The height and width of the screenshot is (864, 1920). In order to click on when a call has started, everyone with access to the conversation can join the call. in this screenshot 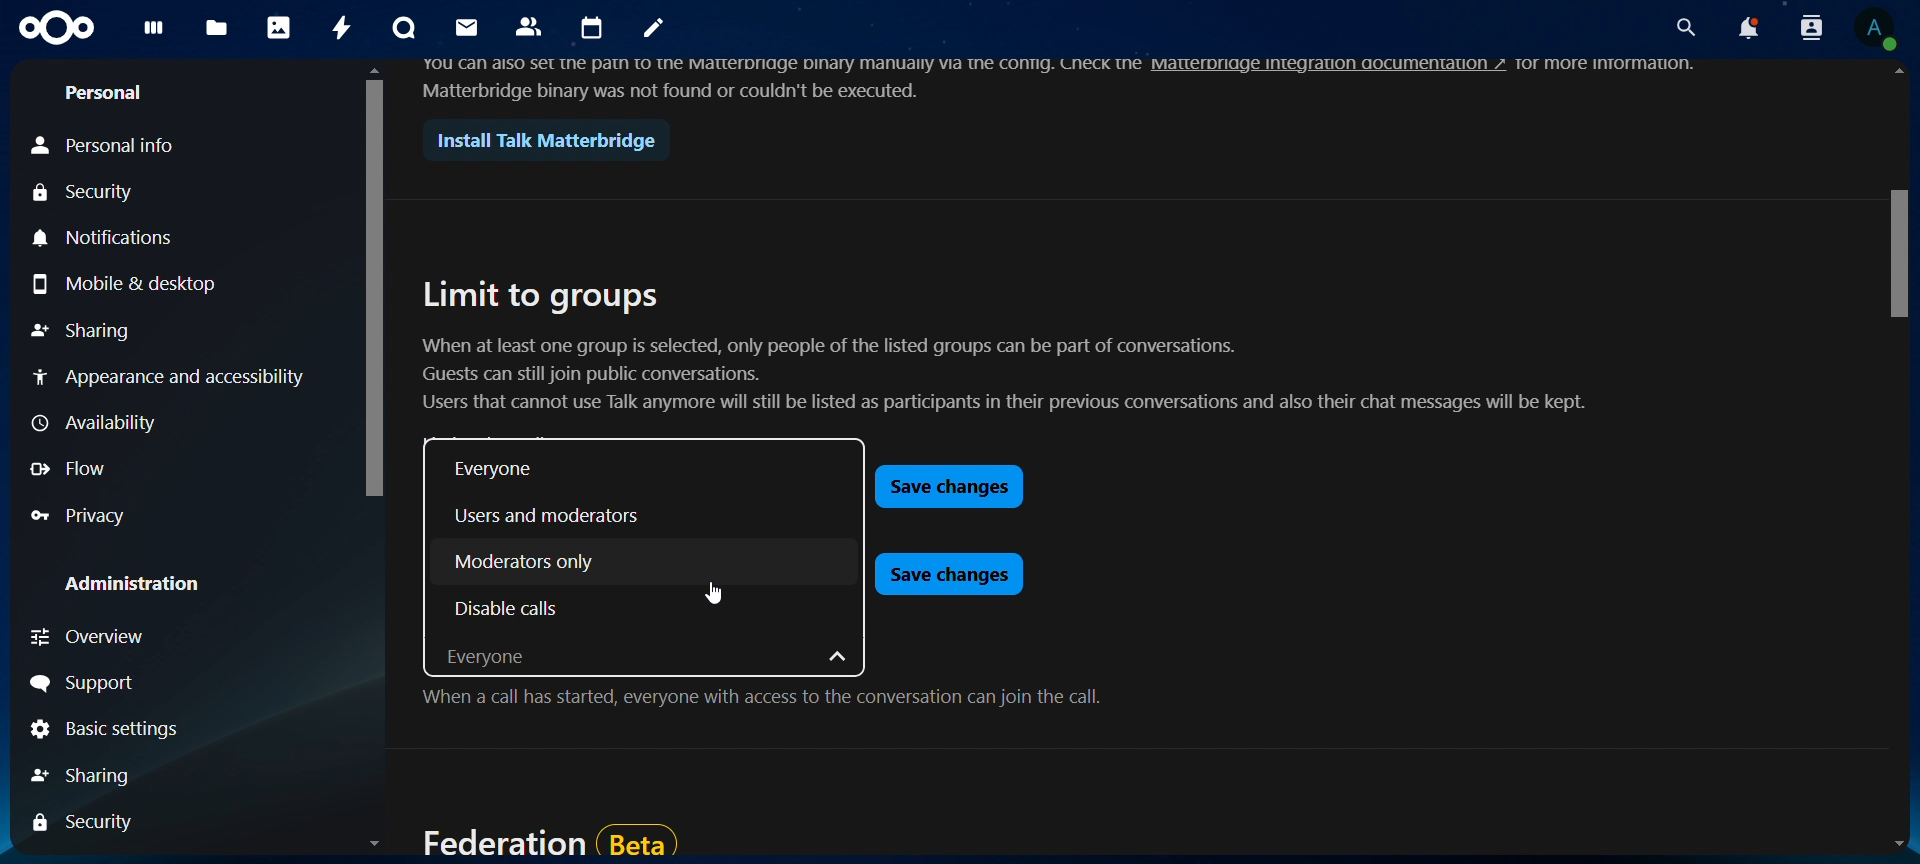, I will do `click(760, 702)`.